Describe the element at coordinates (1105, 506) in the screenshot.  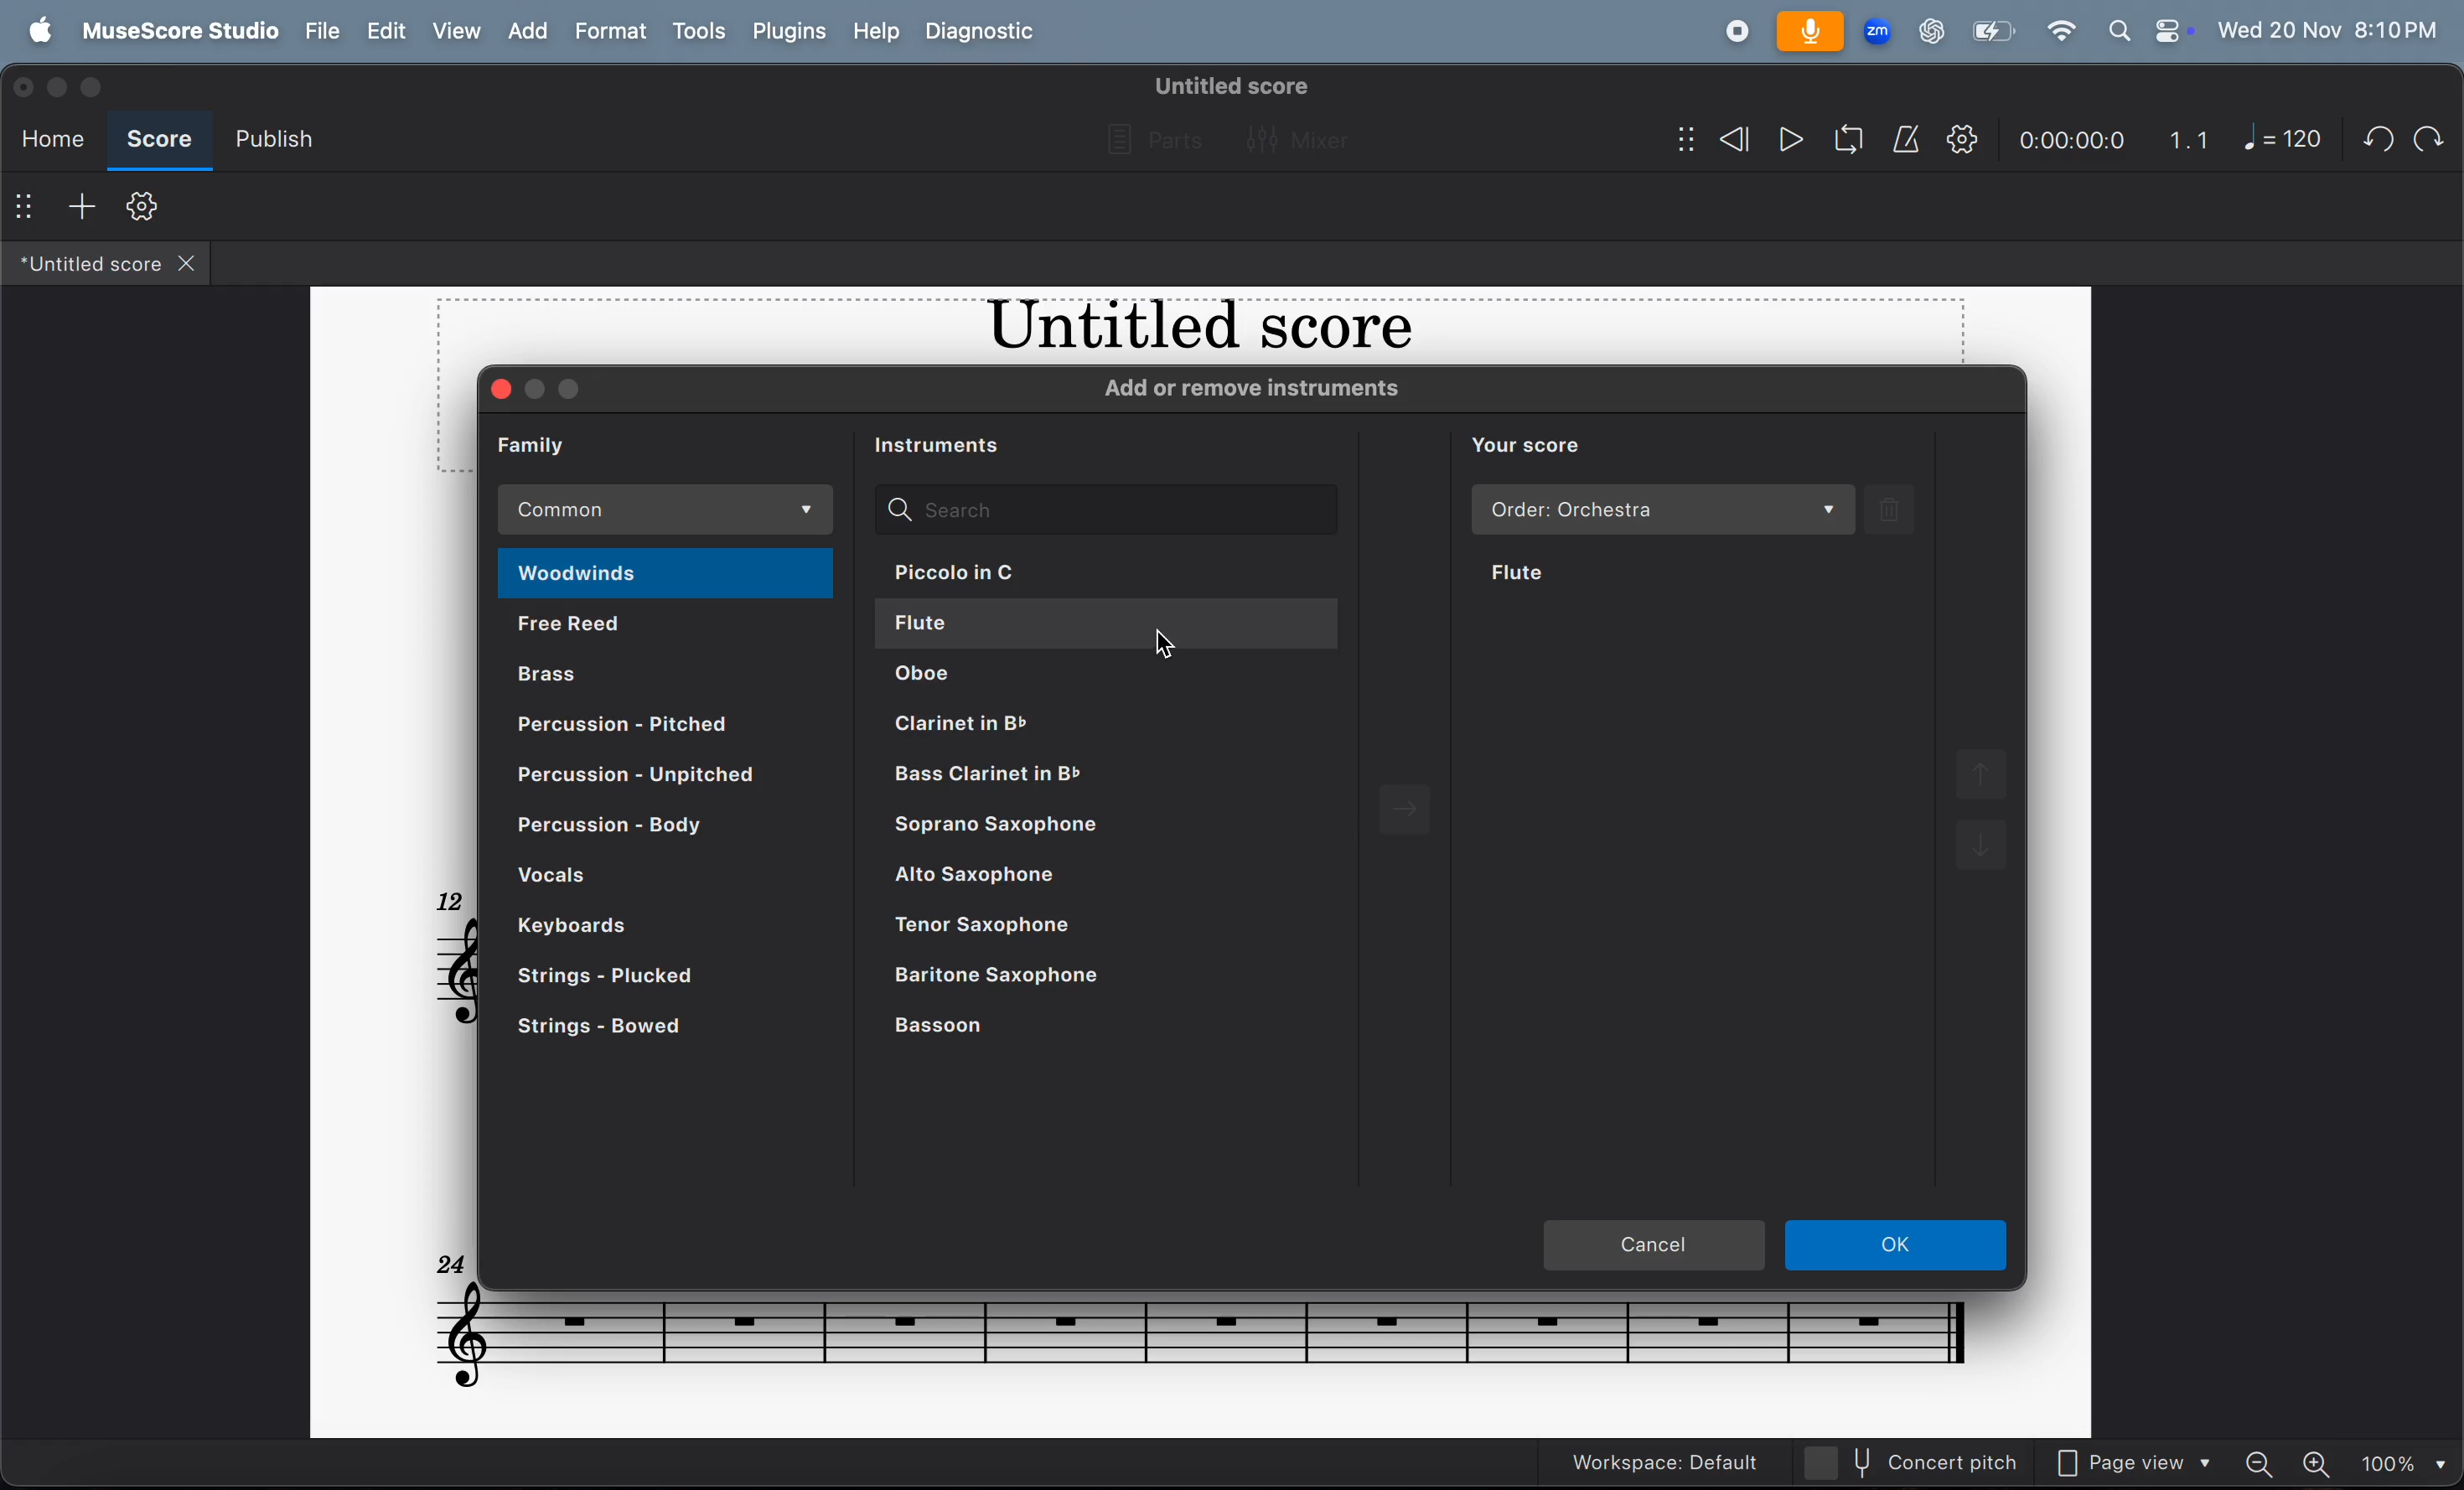
I see `search` at that location.